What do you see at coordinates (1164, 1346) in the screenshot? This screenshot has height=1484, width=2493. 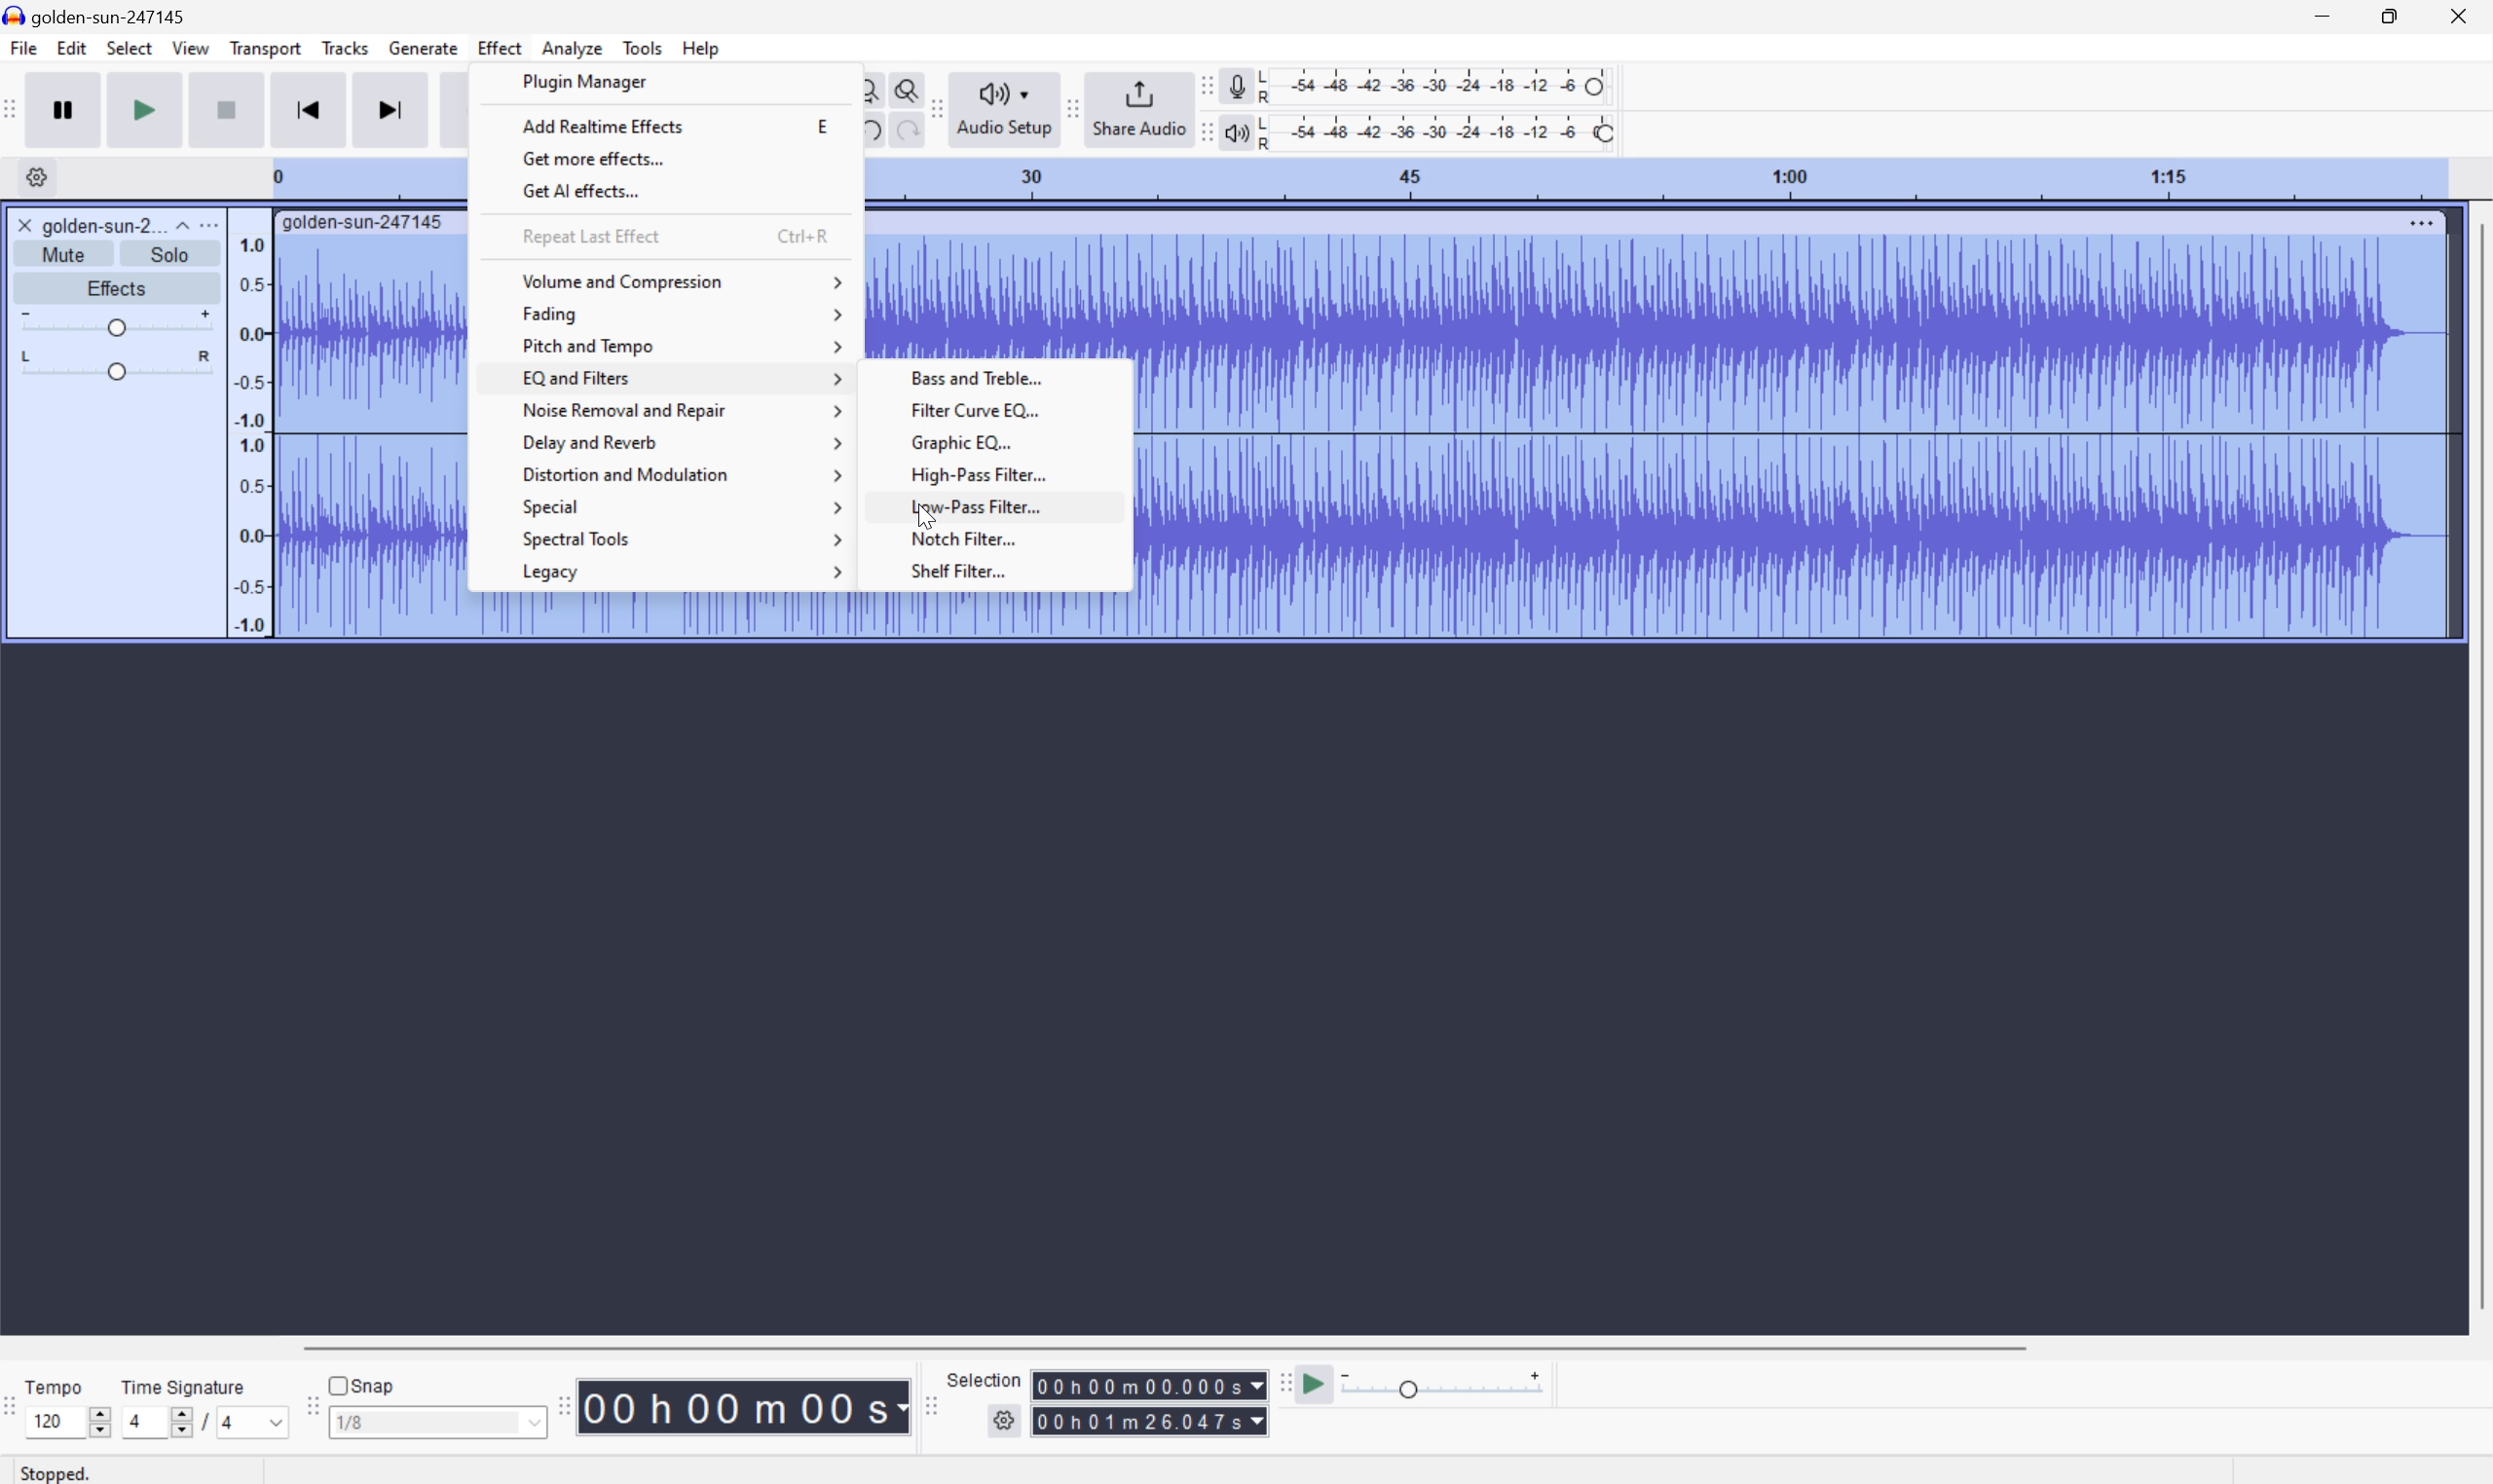 I see `Scroll Bar` at bounding box center [1164, 1346].